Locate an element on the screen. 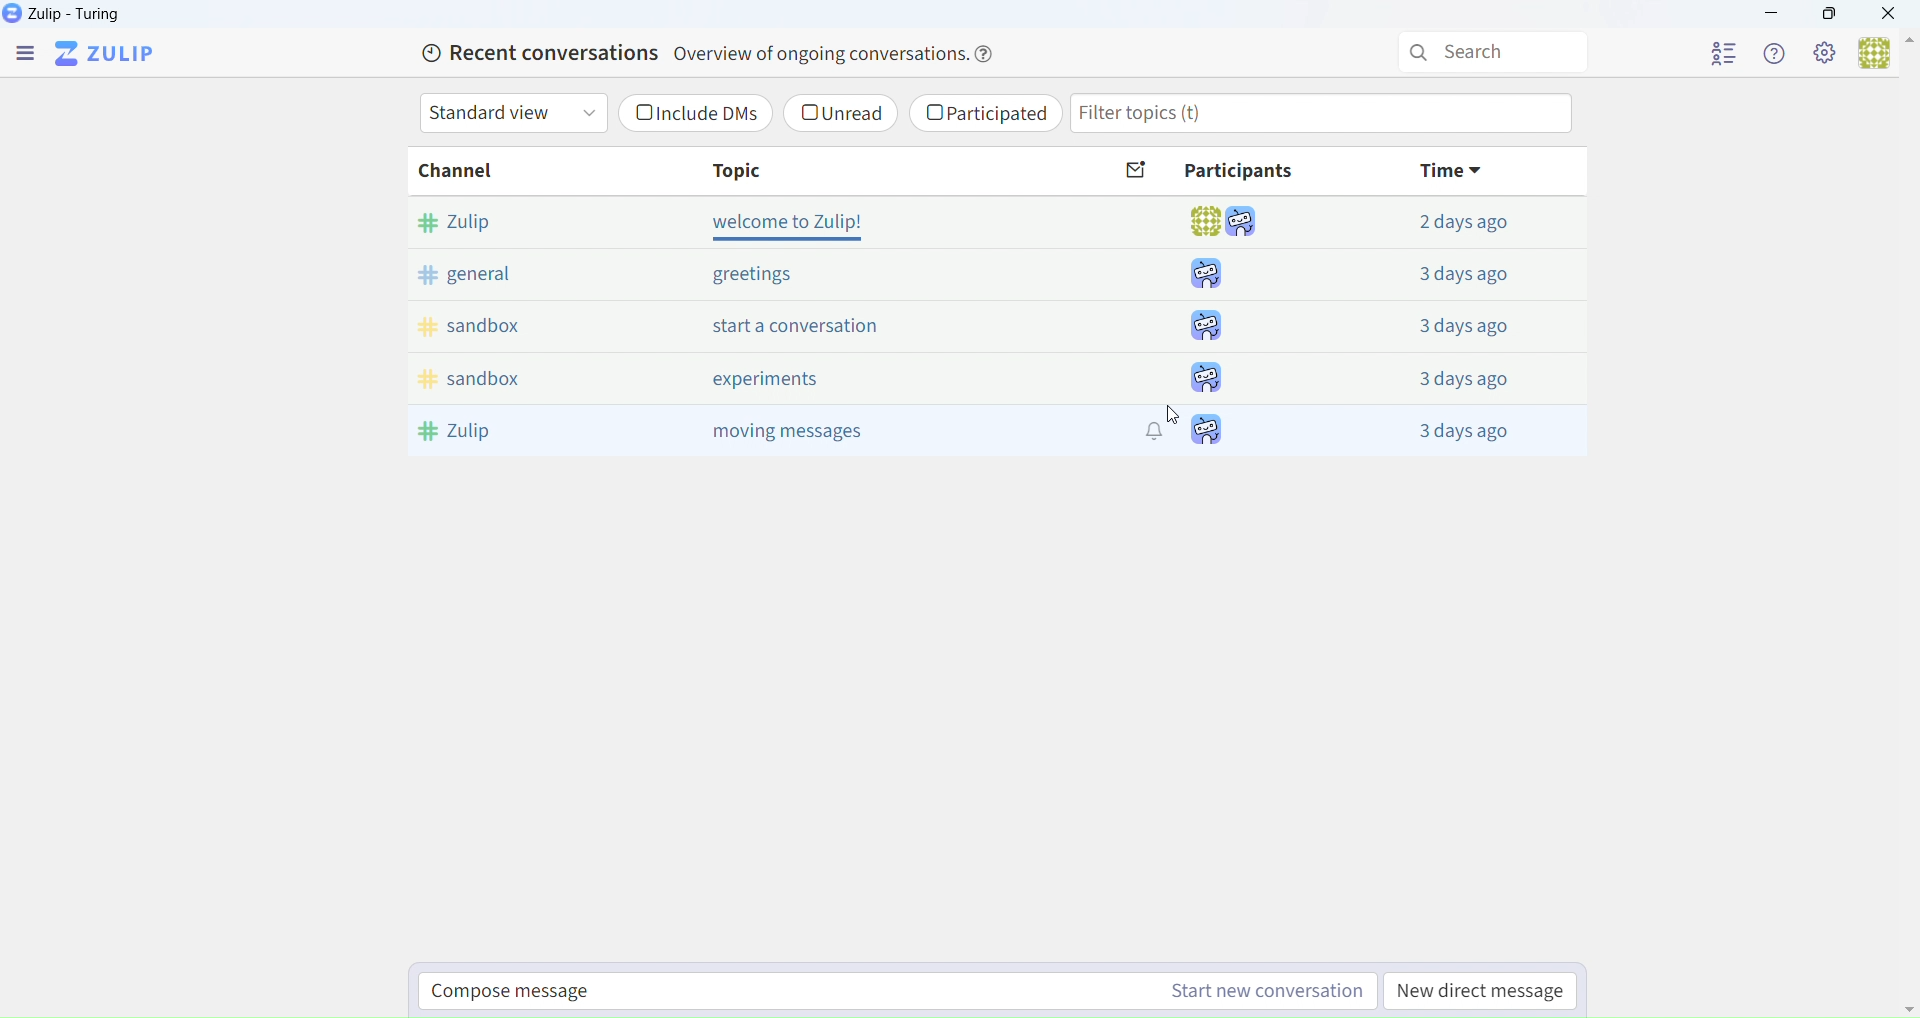 The height and width of the screenshot is (1018, 1920). greetings is located at coordinates (759, 274).